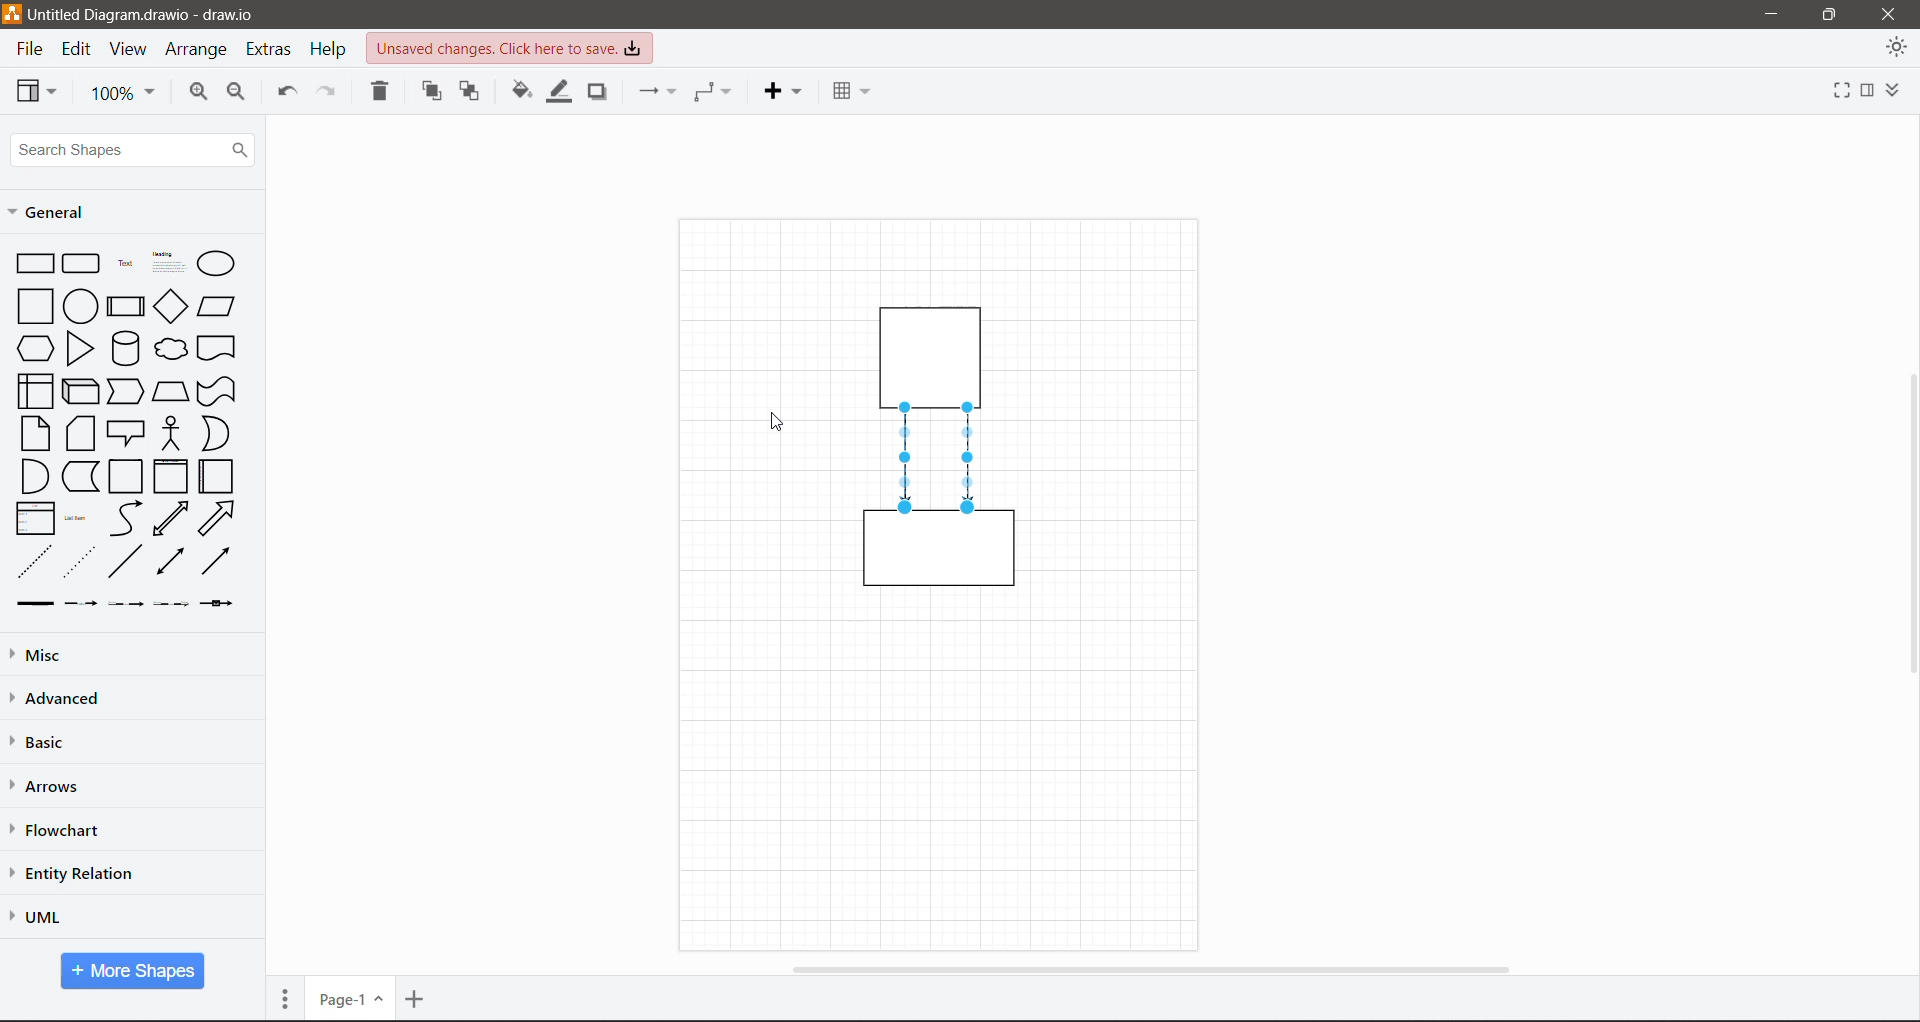 The width and height of the screenshot is (1920, 1022). Describe the element at coordinates (80, 348) in the screenshot. I see `Triangle` at that location.